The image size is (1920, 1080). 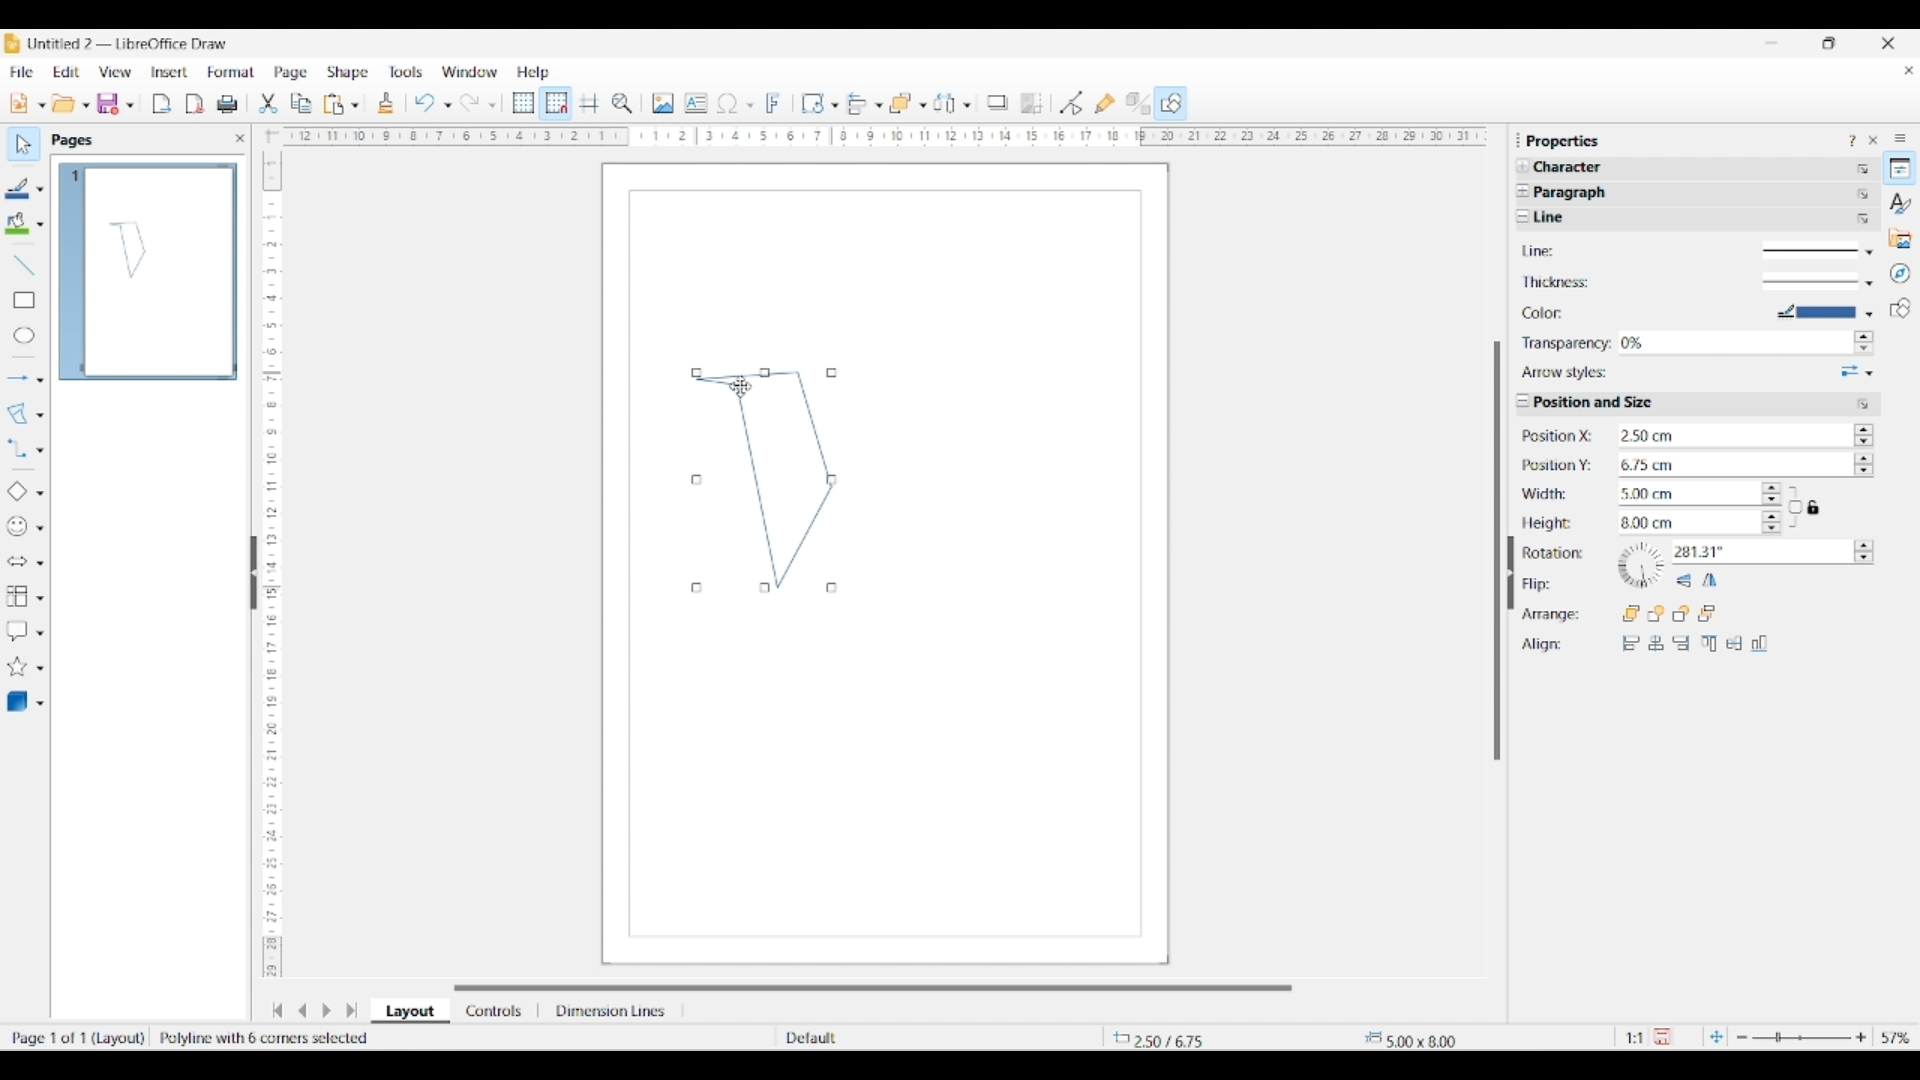 What do you see at coordinates (334, 104) in the screenshot?
I see `Selected paste options` at bounding box center [334, 104].